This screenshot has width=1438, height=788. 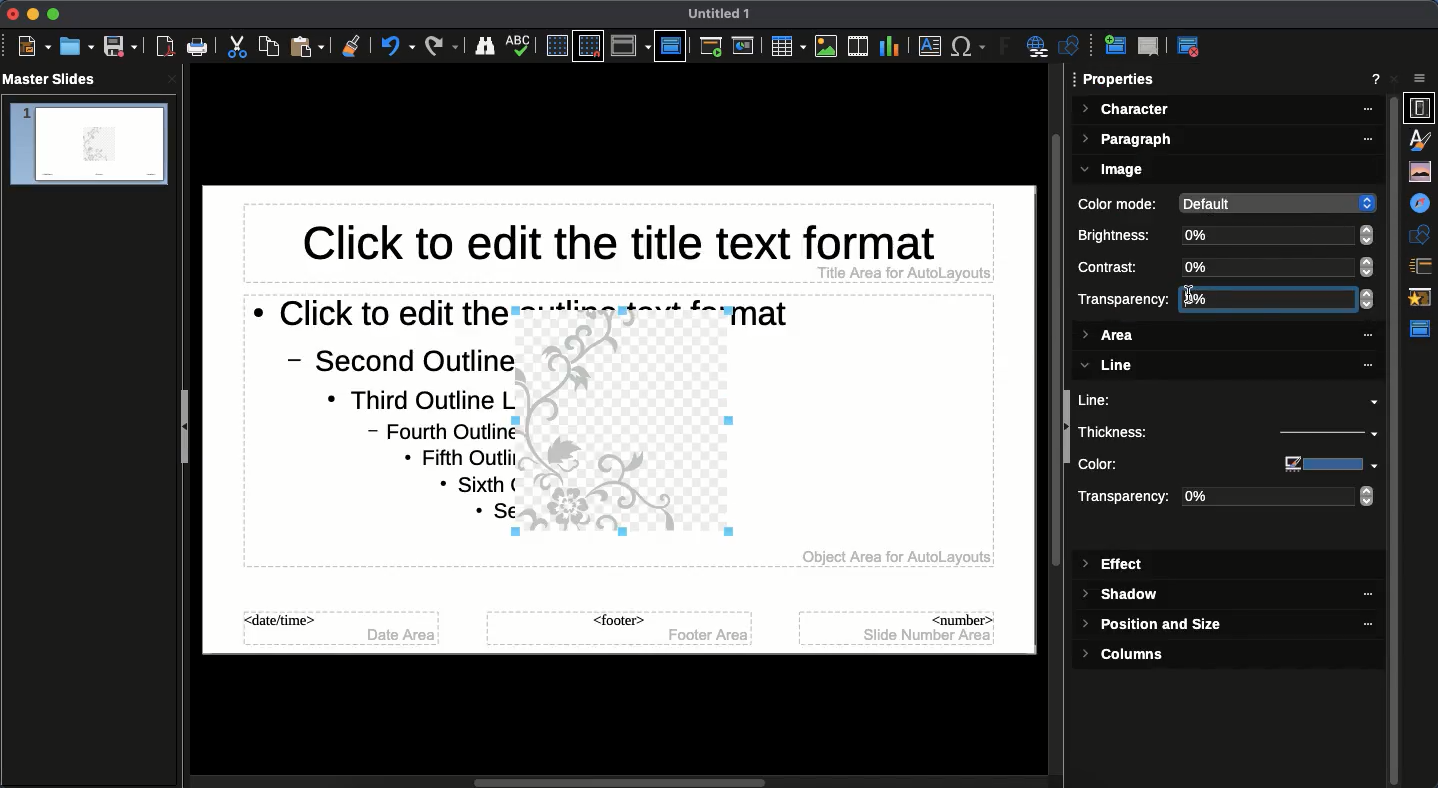 What do you see at coordinates (1116, 170) in the screenshot?
I see `Image` at bounding box center [1116, 170].